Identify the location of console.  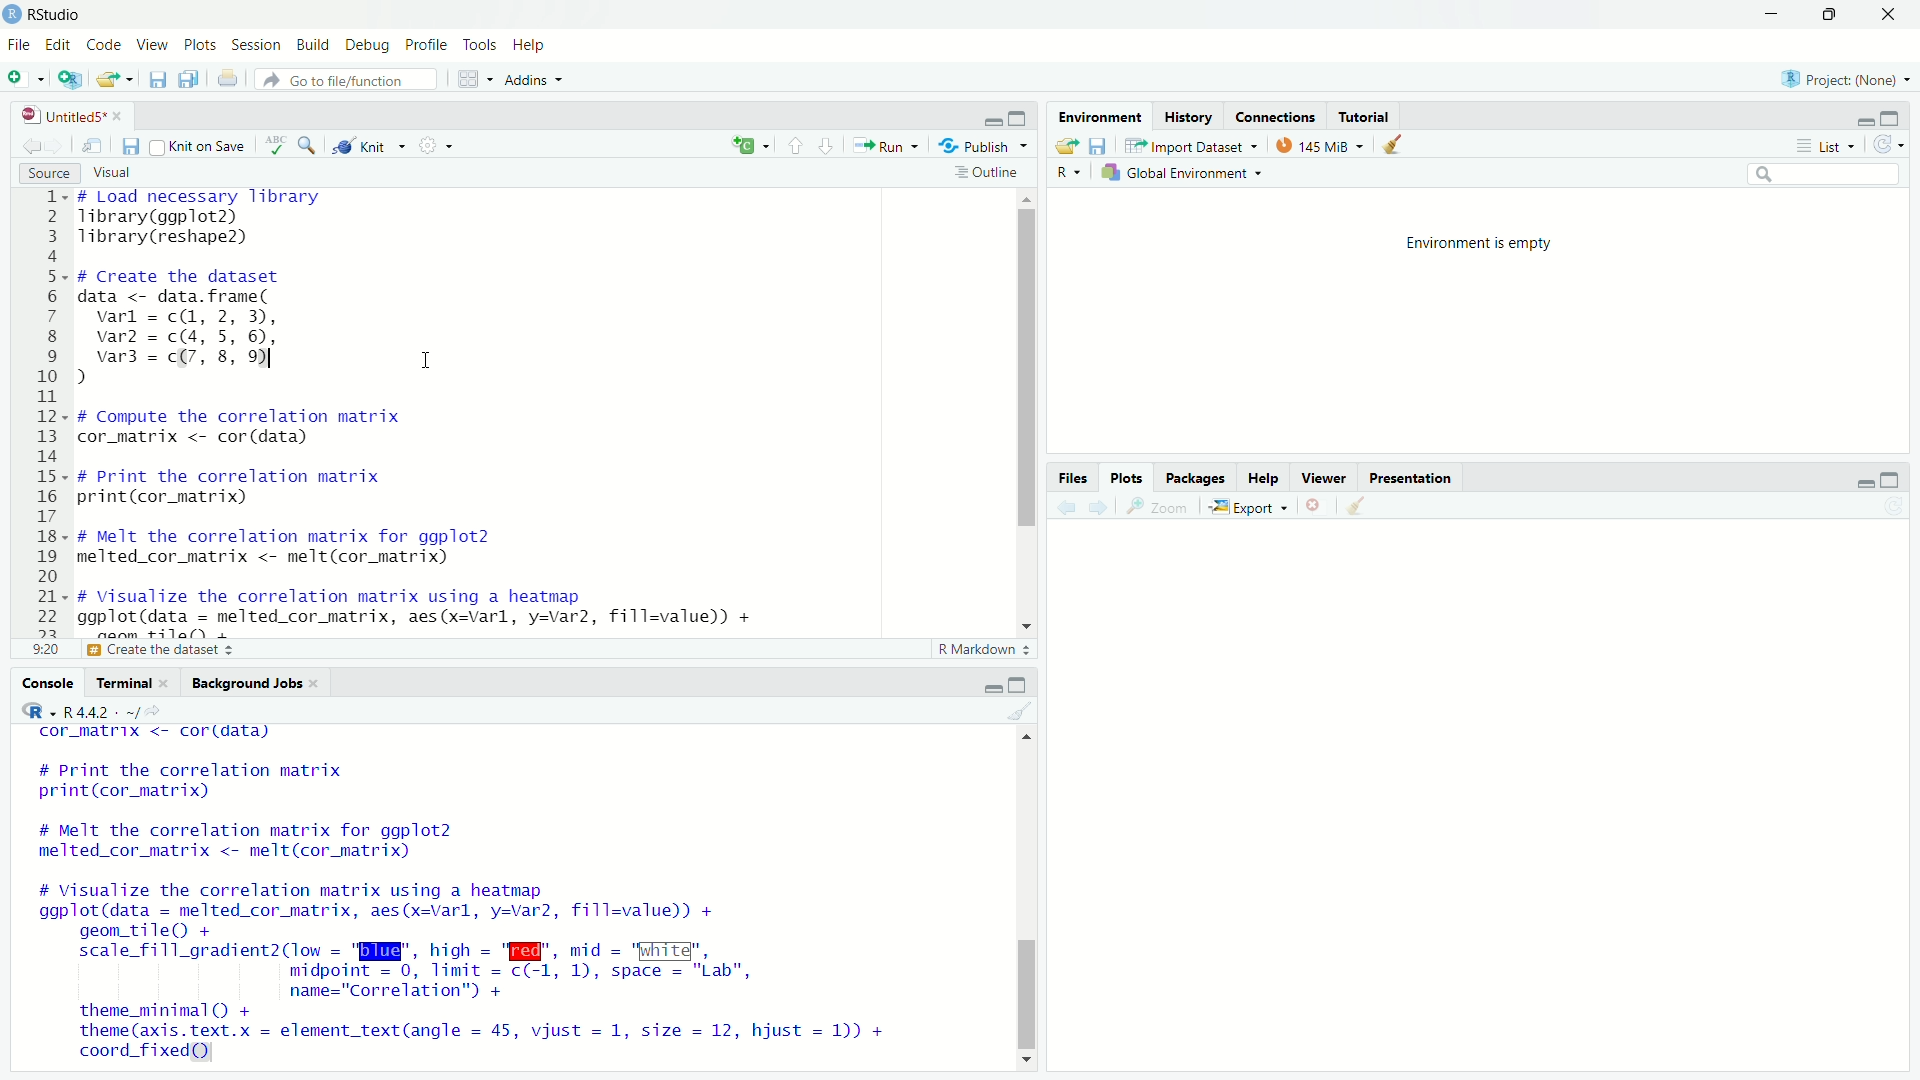
(50, 683).